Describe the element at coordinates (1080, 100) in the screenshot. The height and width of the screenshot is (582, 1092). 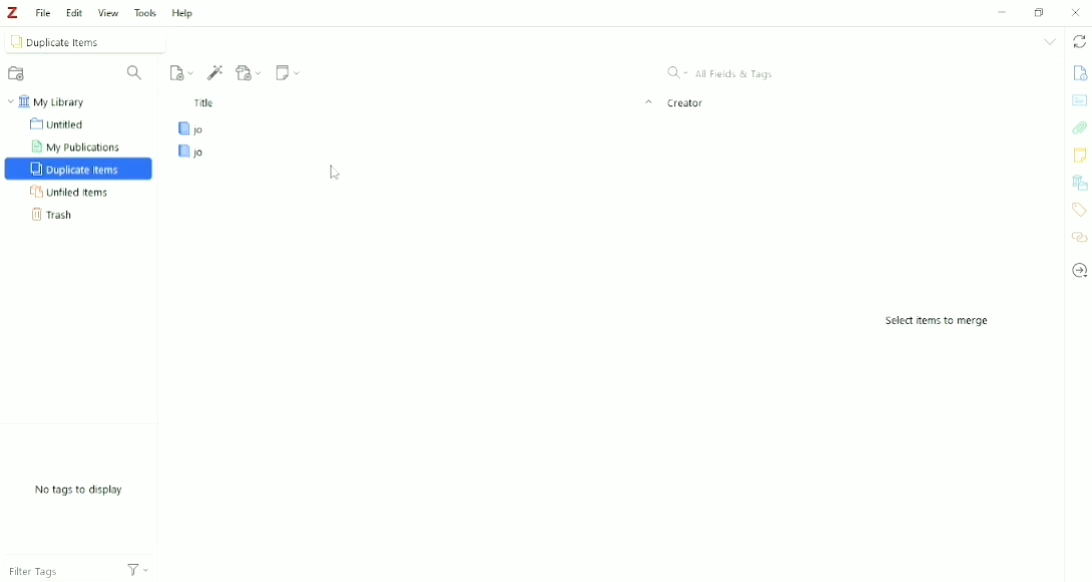
I see `Abstract` at that location.